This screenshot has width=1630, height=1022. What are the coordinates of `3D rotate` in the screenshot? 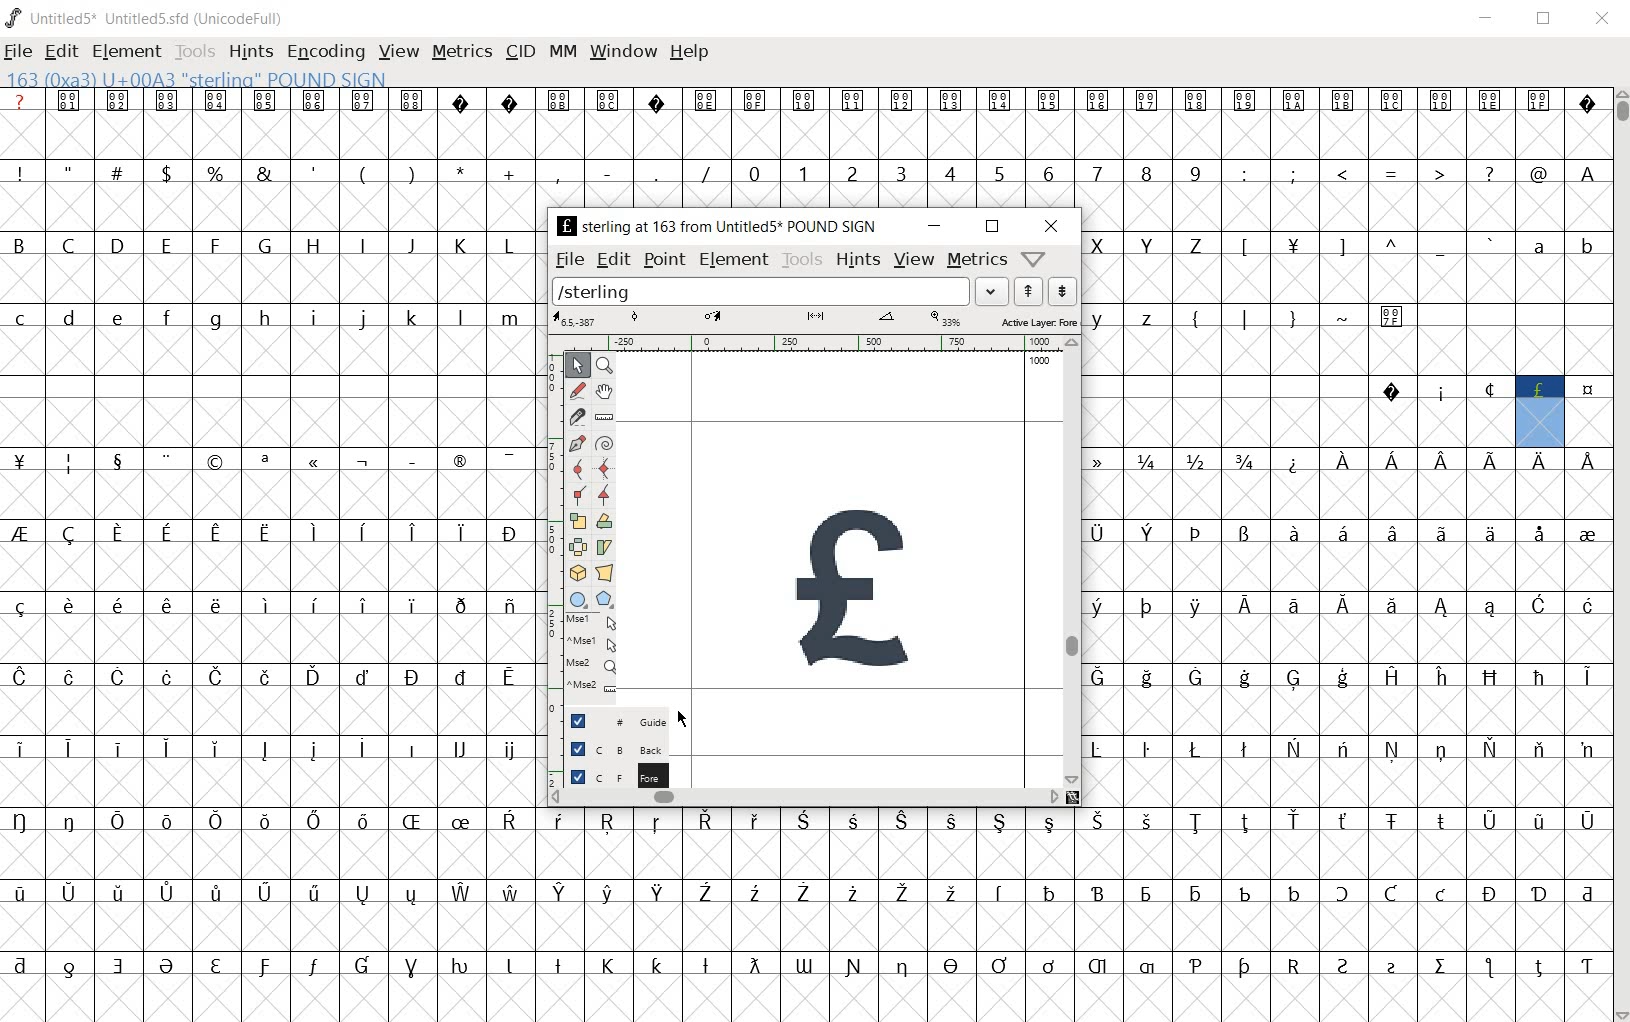 It's located at (580, 569).